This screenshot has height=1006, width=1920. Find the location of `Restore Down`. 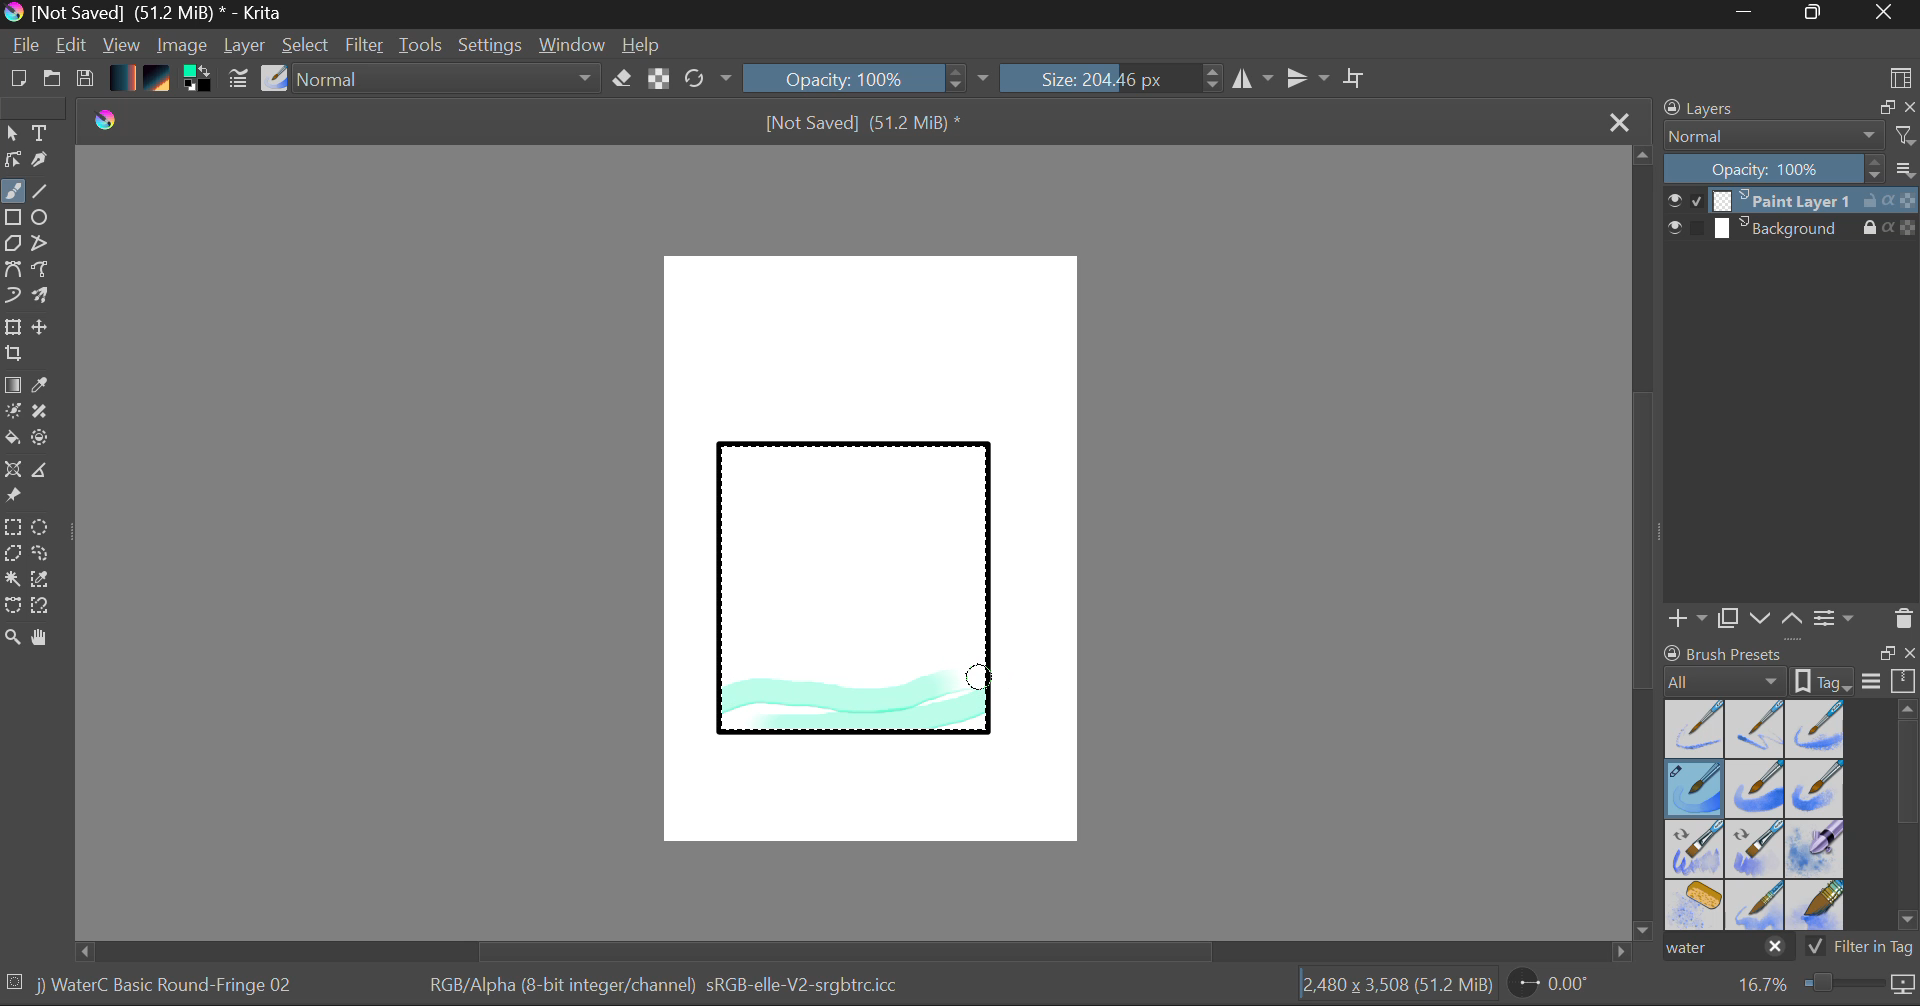

Restore Down is located at coordinates (1751, 14).